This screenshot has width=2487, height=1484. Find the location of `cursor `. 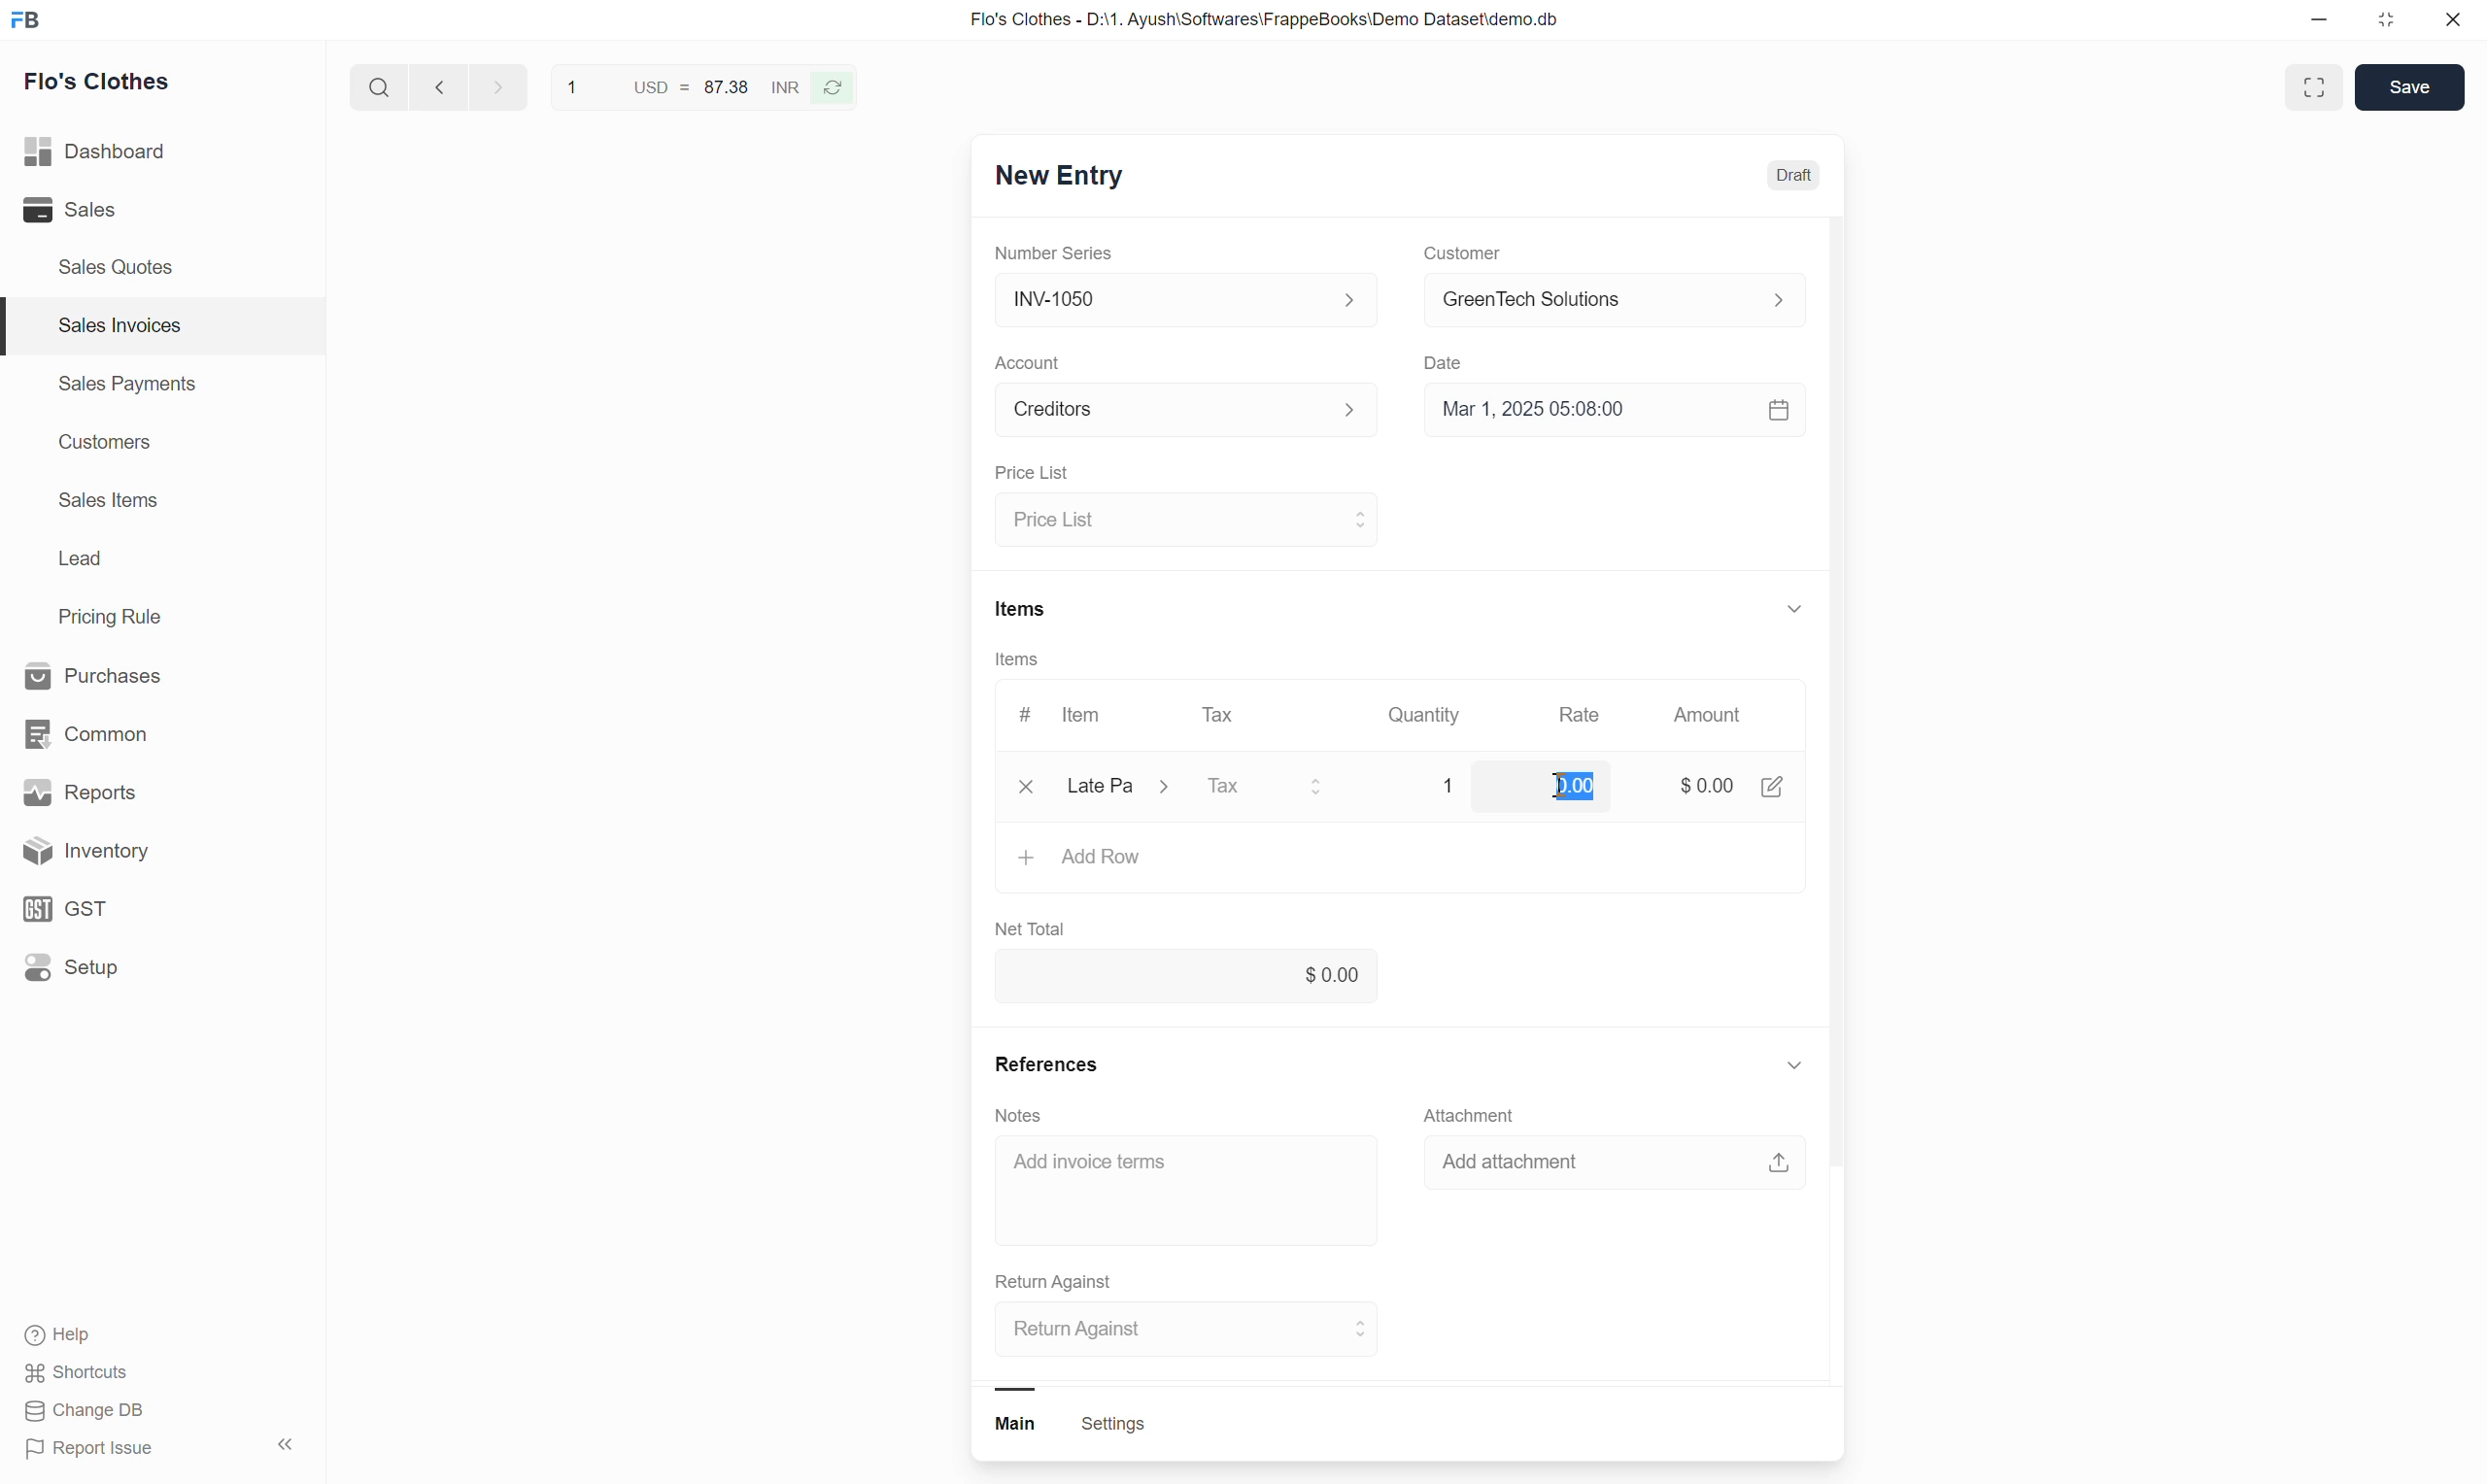

cursor  is located at coordinates (1557, 789).